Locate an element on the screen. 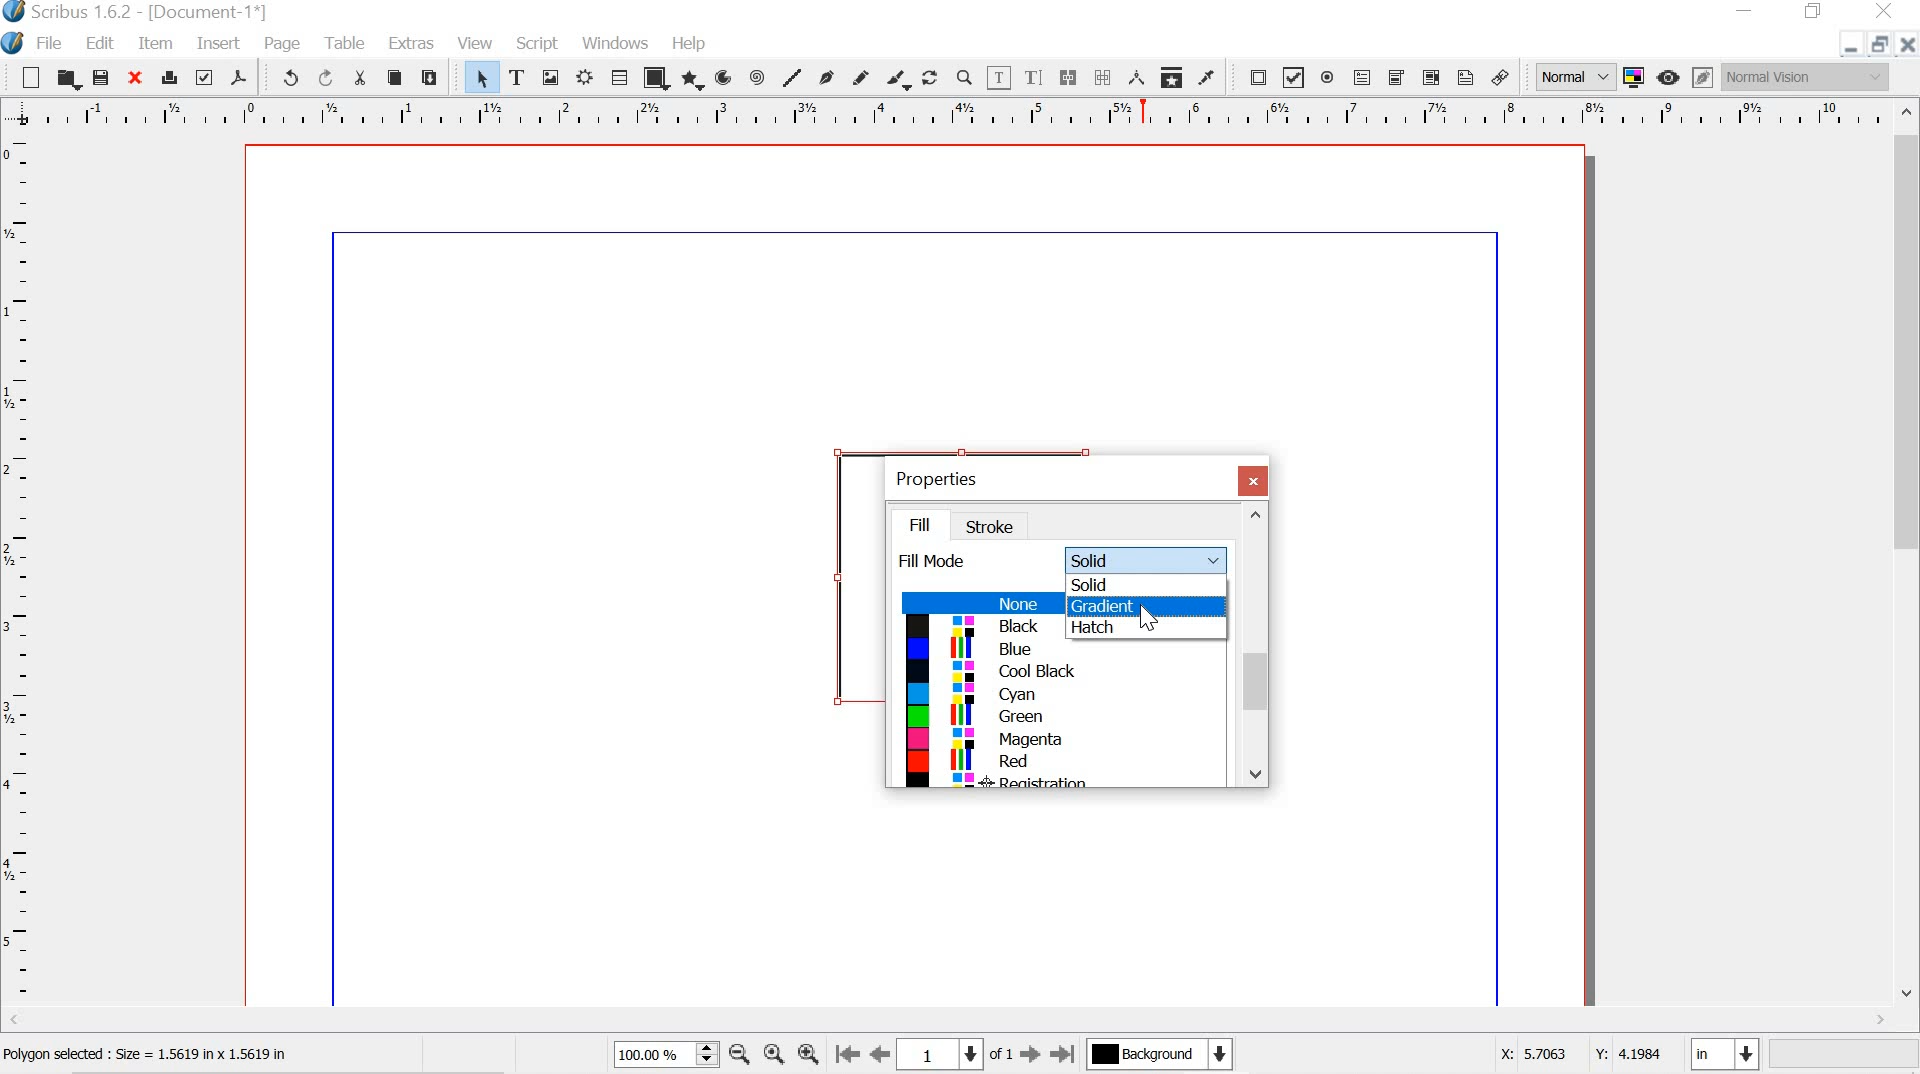 Image resolution: width=1920 pixels, height=1074 pixels. close is located at coordinates (1907, 47).